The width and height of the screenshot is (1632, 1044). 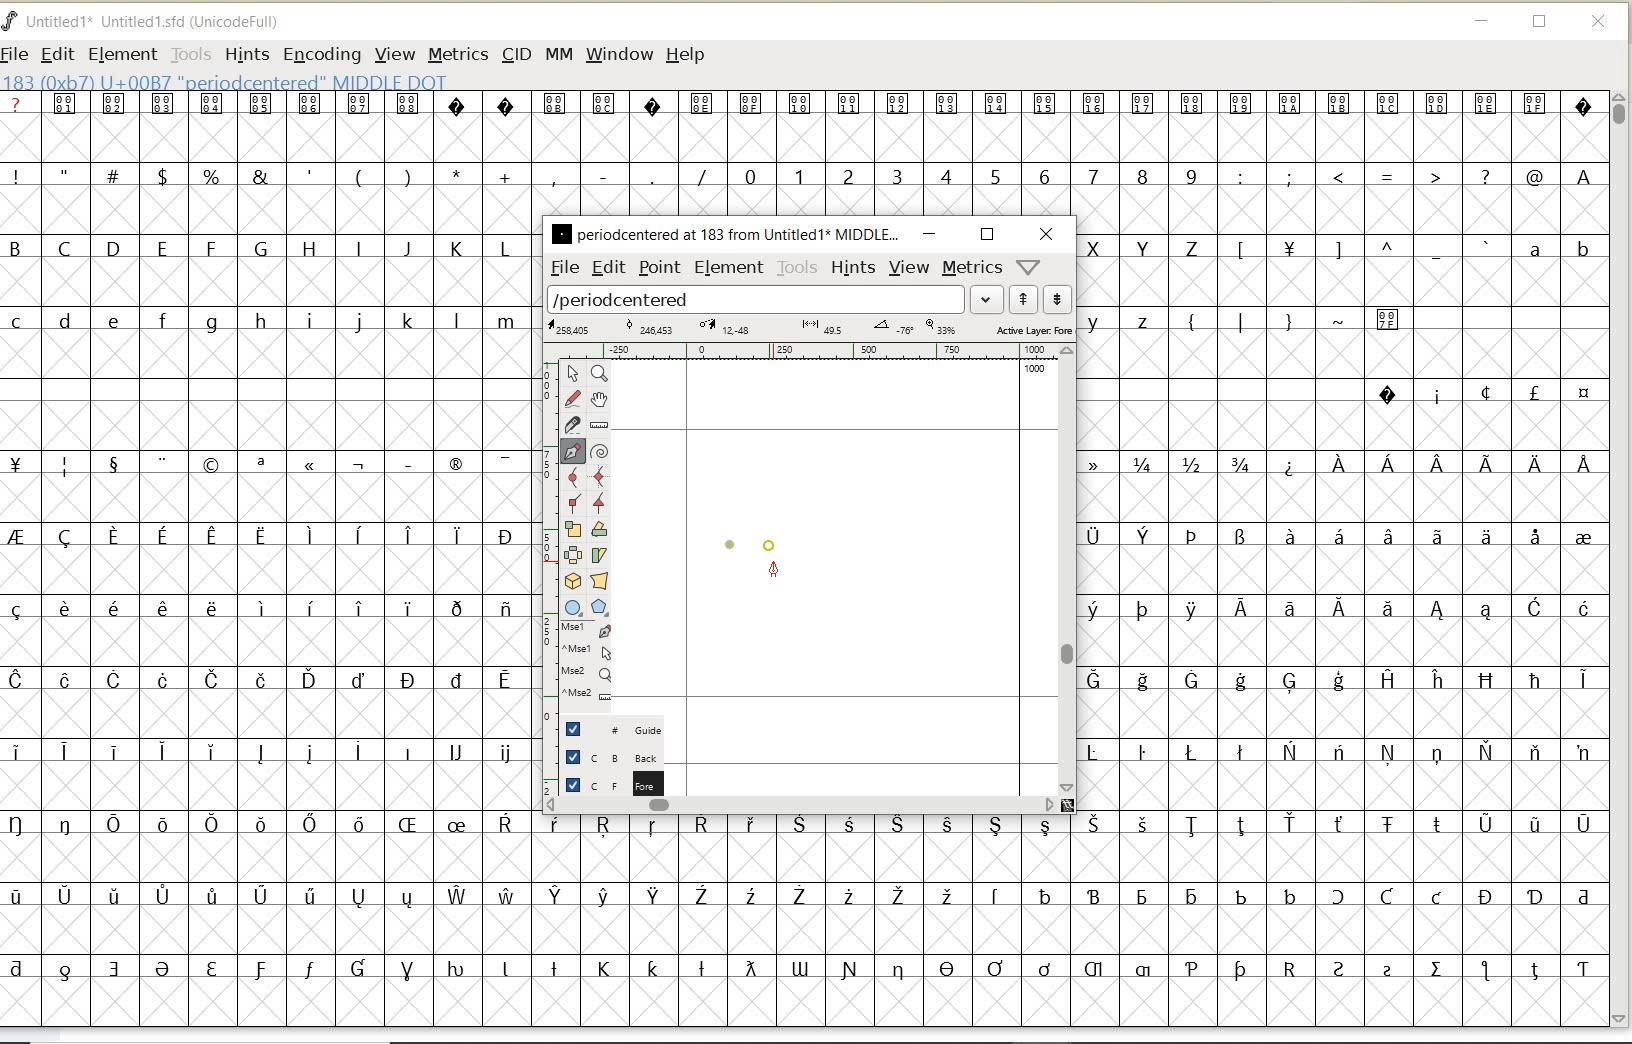 What do you see at coordinates (600, 553) in the screenshot?
I see `skew the selection` at bounding box center [600, 553].